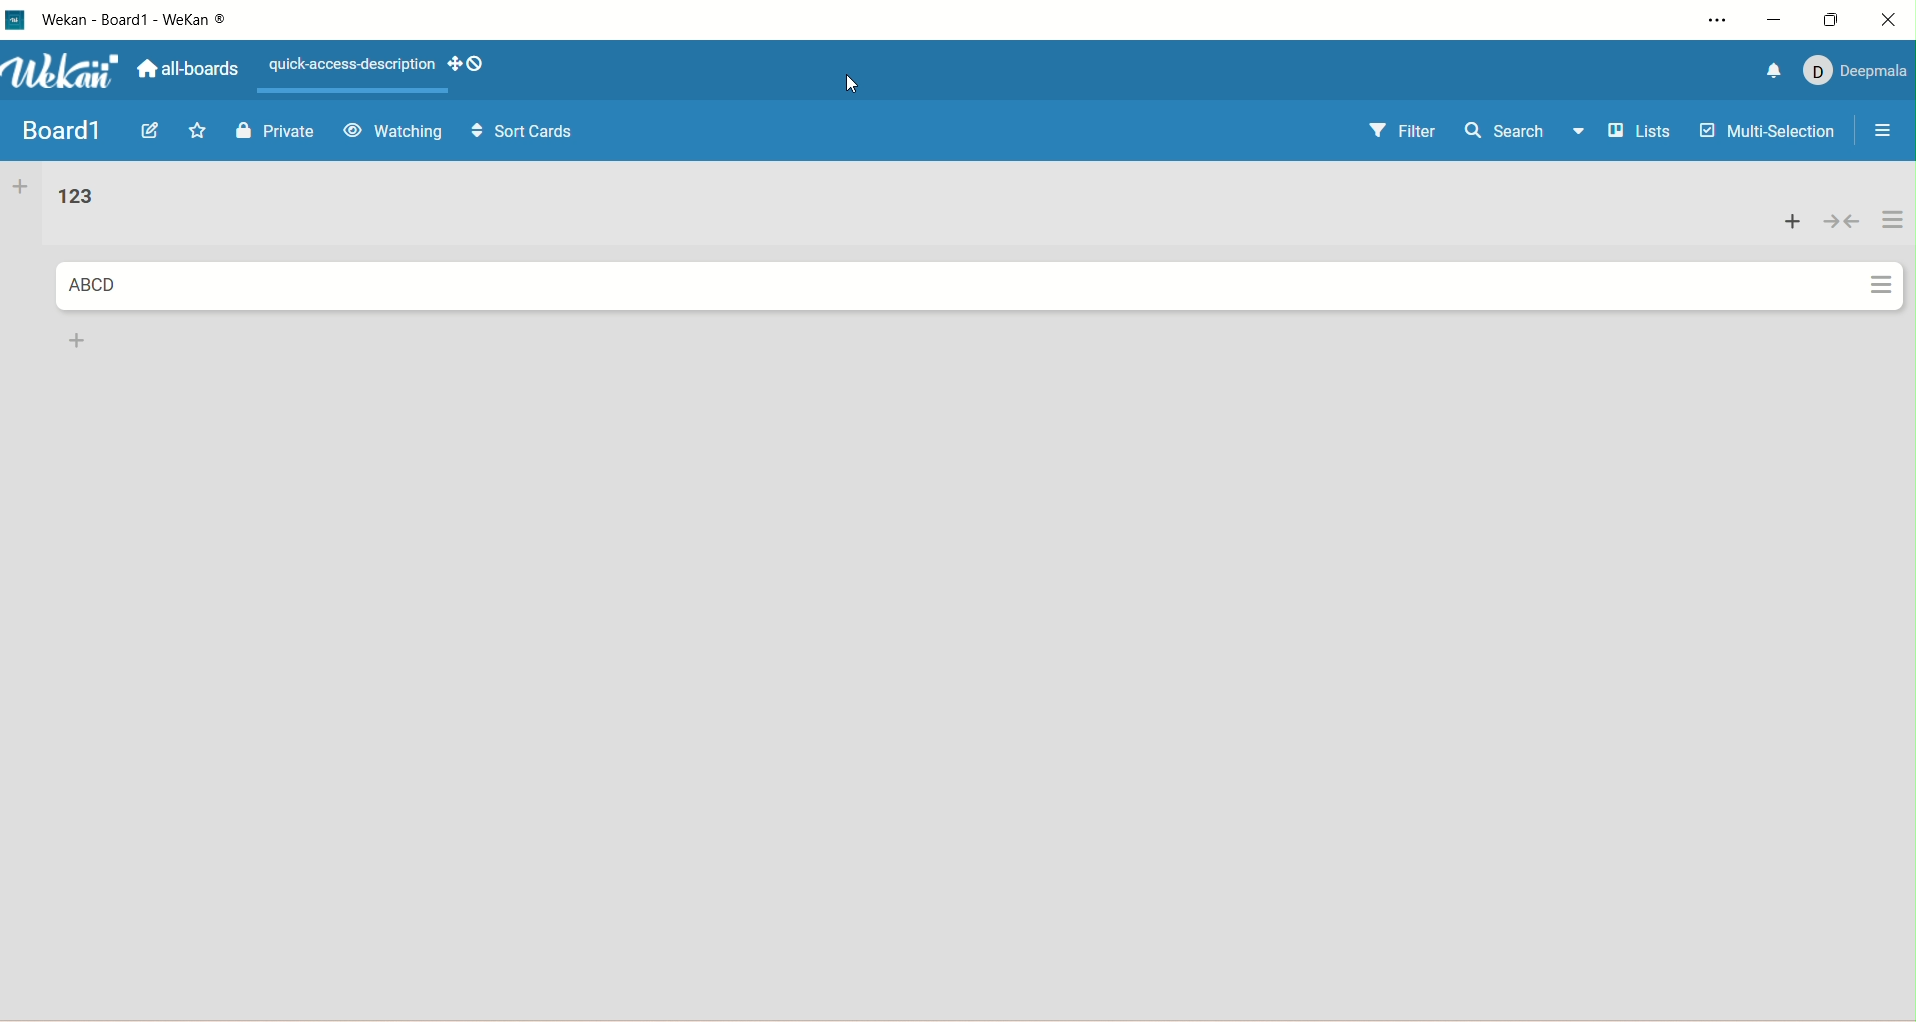 The image size is (1916, 1022). I want to click on maximize, so click(1838, 18).